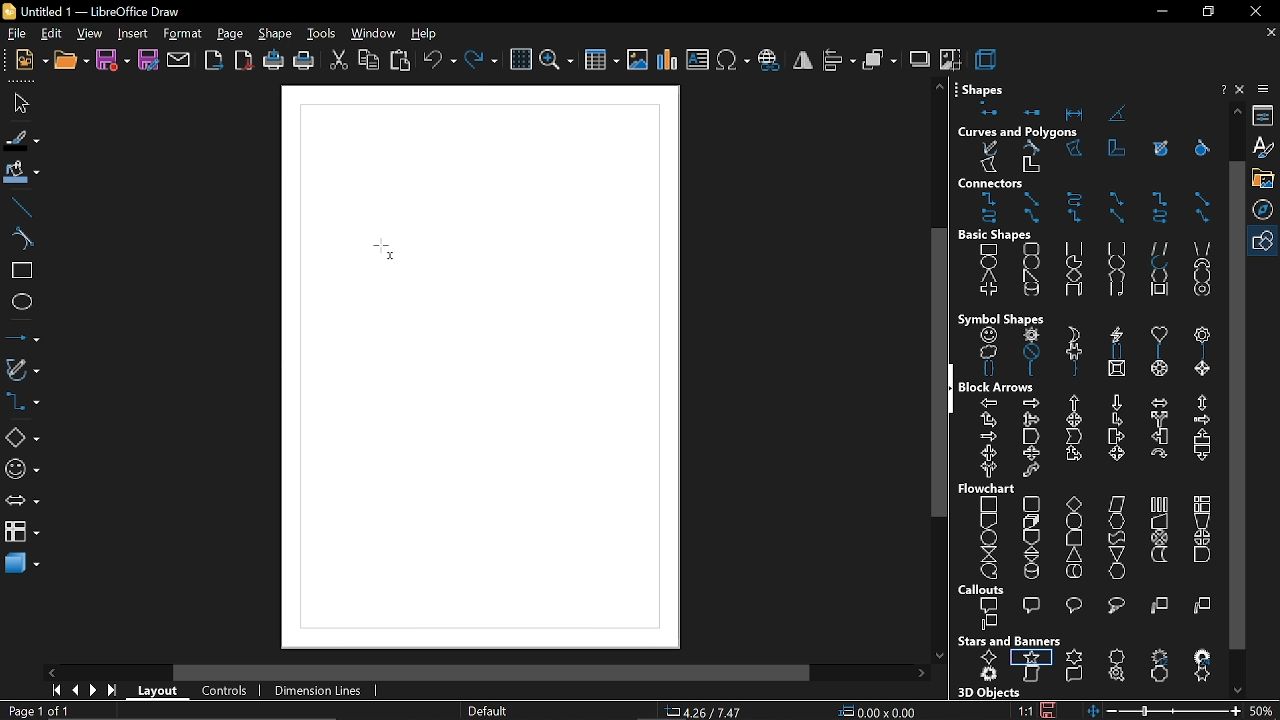  What do you see at coordinates (714, 712) in the screenshot?
I see `co-ordinates` at bounding box center [714, 712].